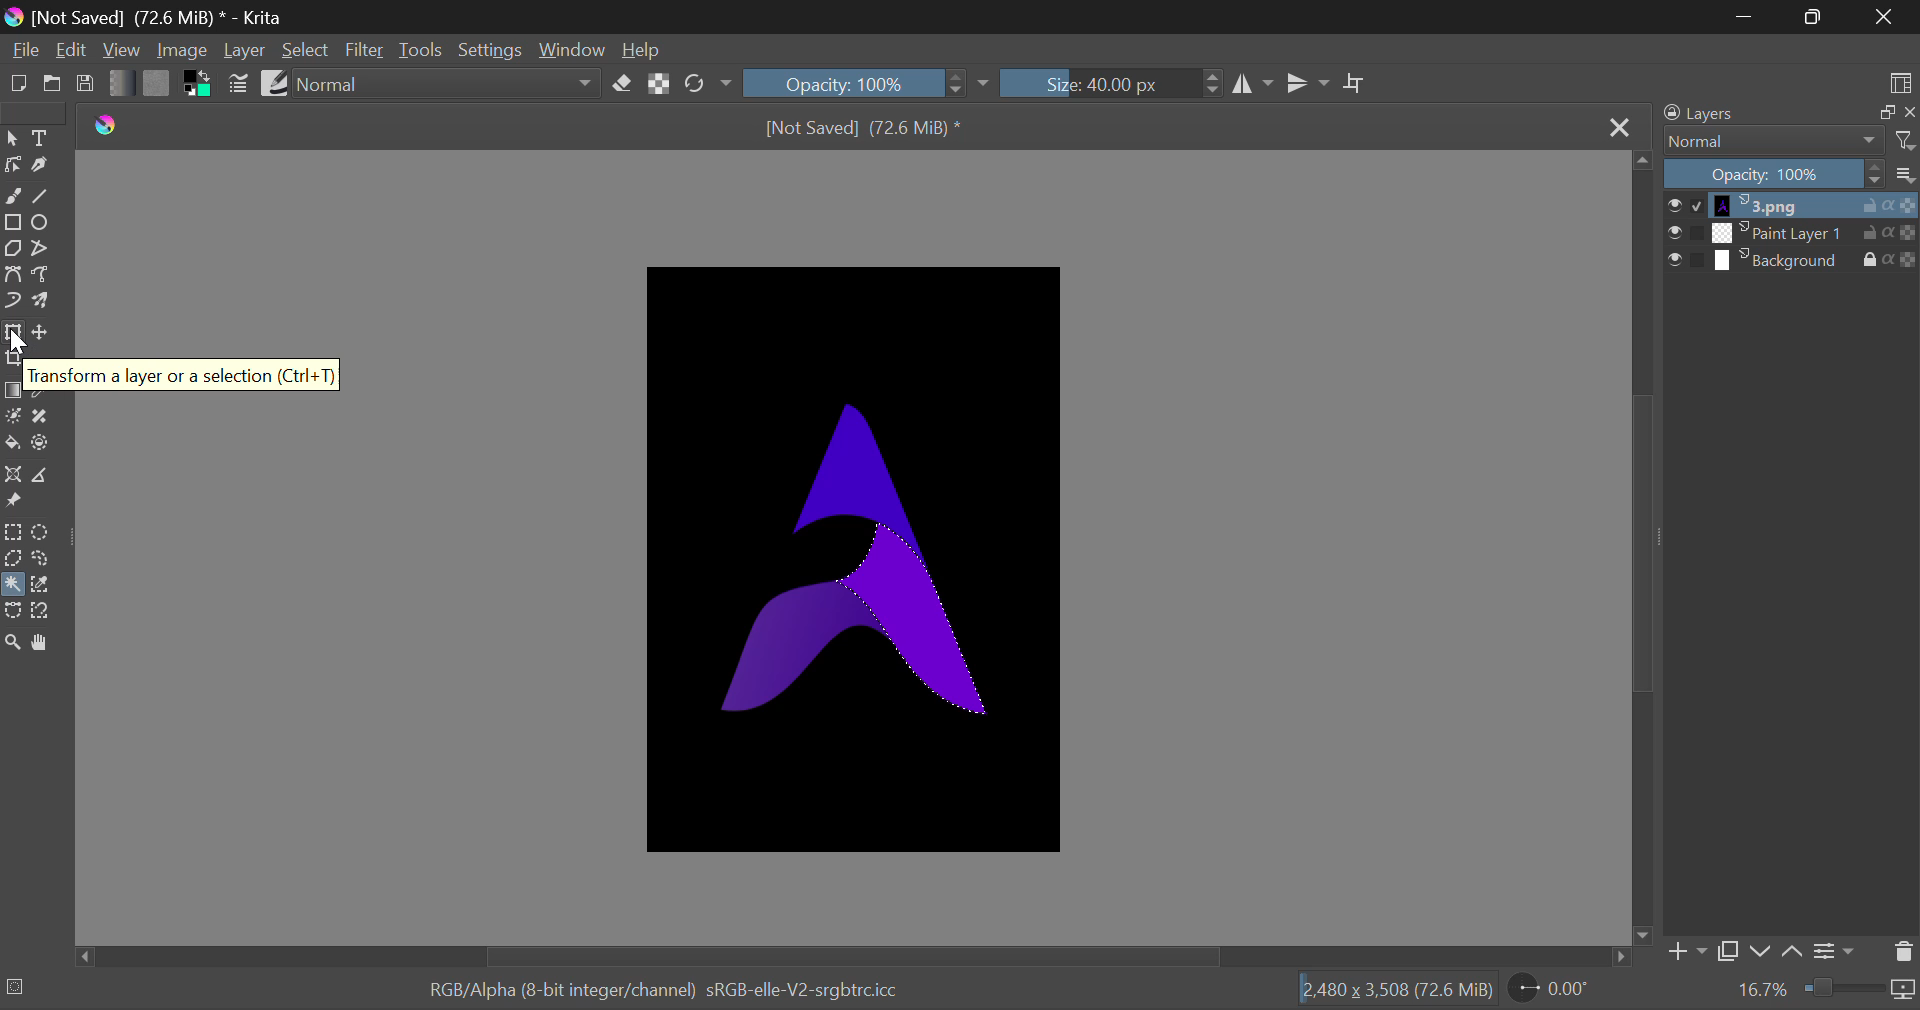 The image size is (1920, 1010). Describe the element at coordinates (156, 82) in the screenshot. I see `Pattern` at that location.